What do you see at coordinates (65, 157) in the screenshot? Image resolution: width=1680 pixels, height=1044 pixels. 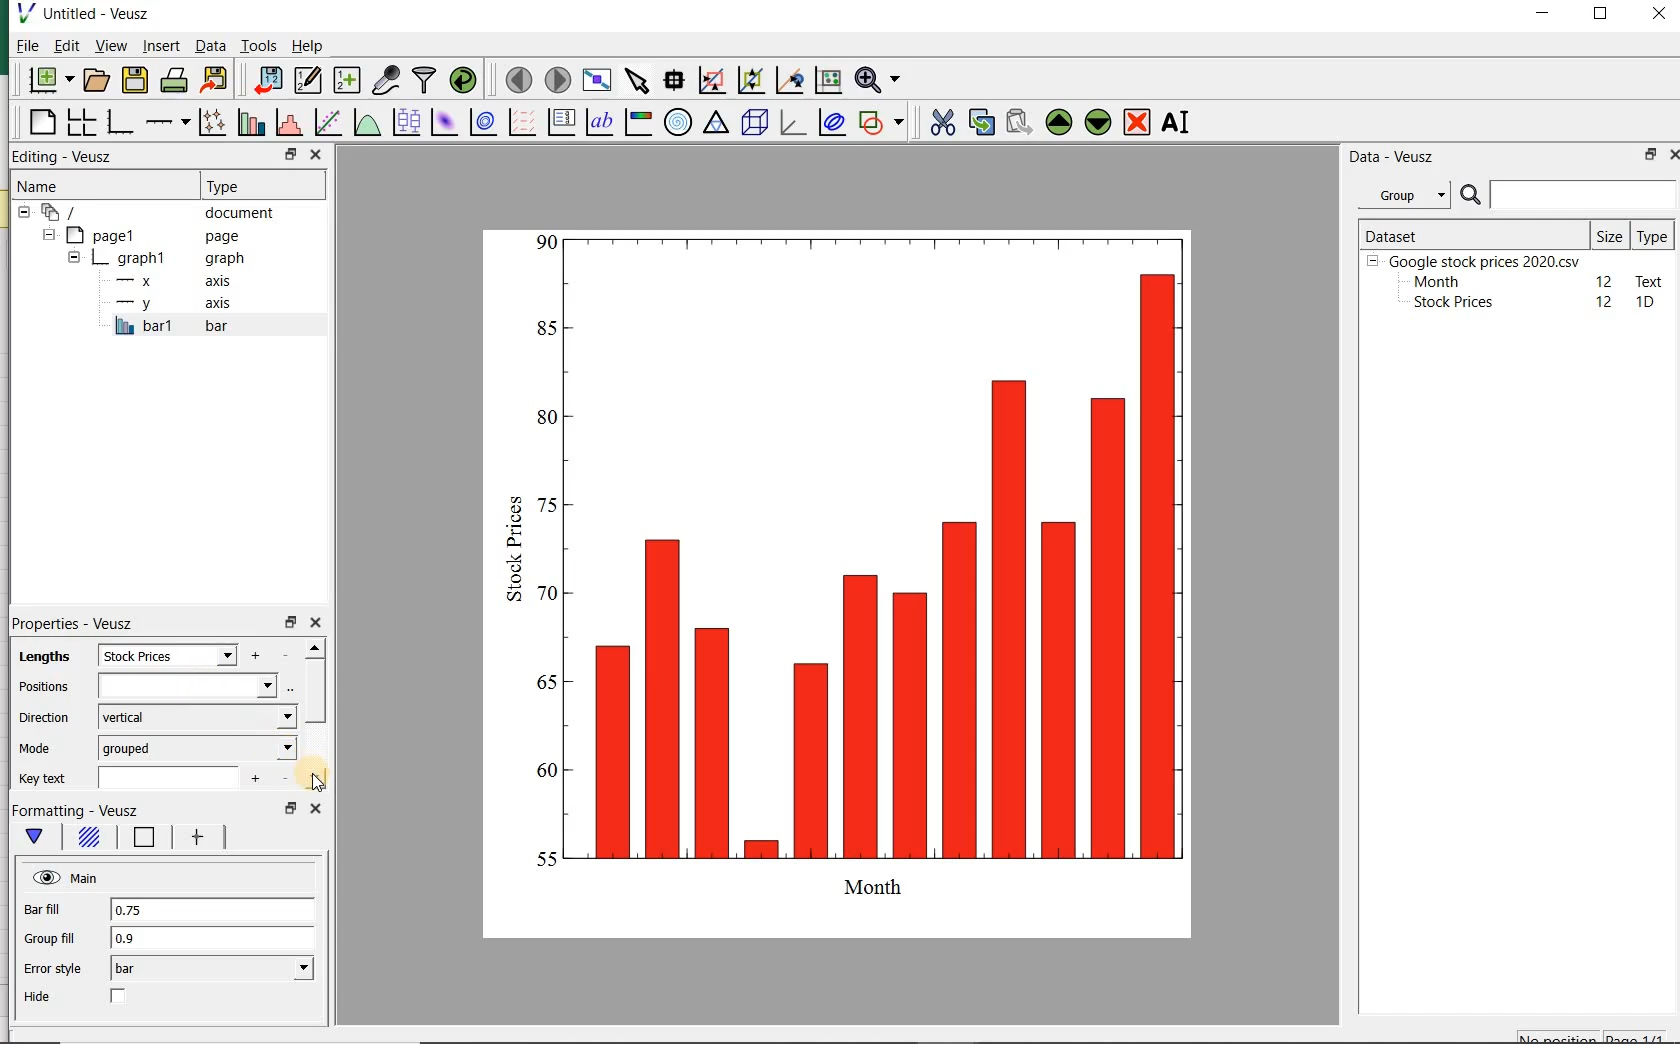 I see `Editing - Veusz` at bounding box center [65, 157].